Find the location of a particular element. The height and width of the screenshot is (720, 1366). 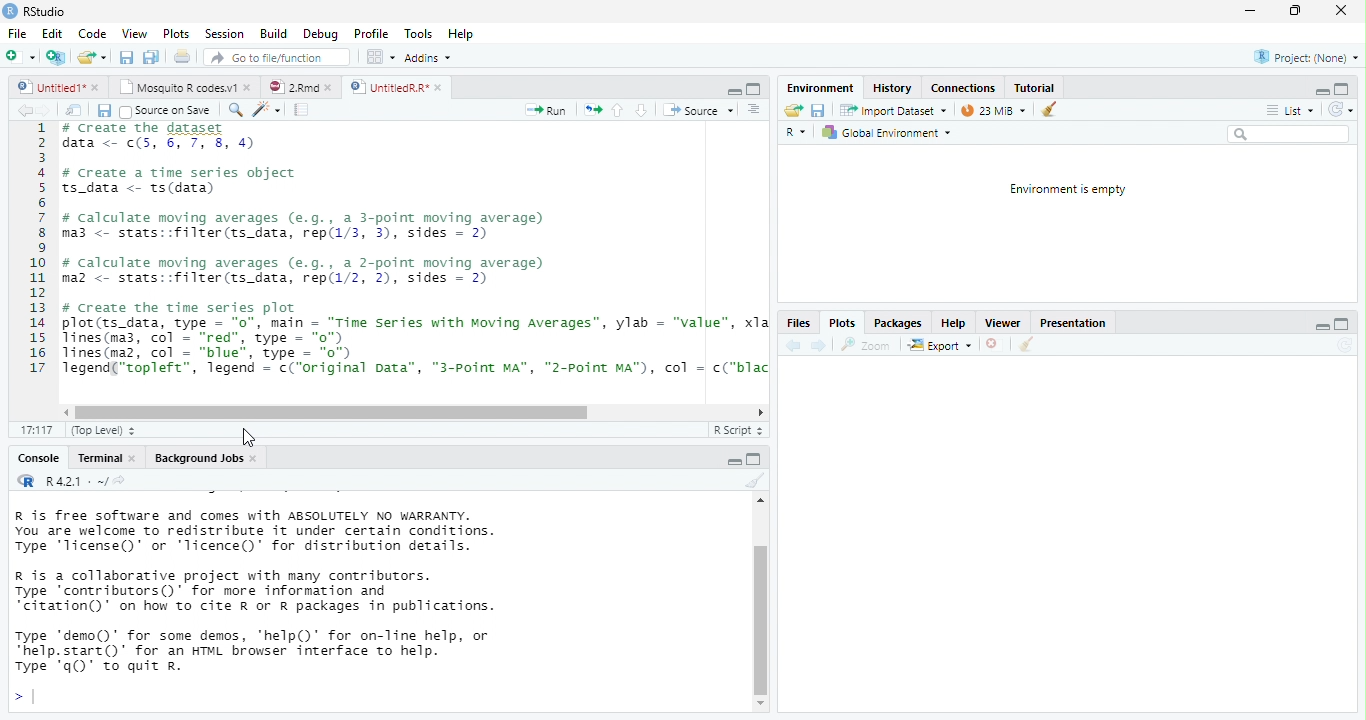

up is located at coordinates (618, 110).